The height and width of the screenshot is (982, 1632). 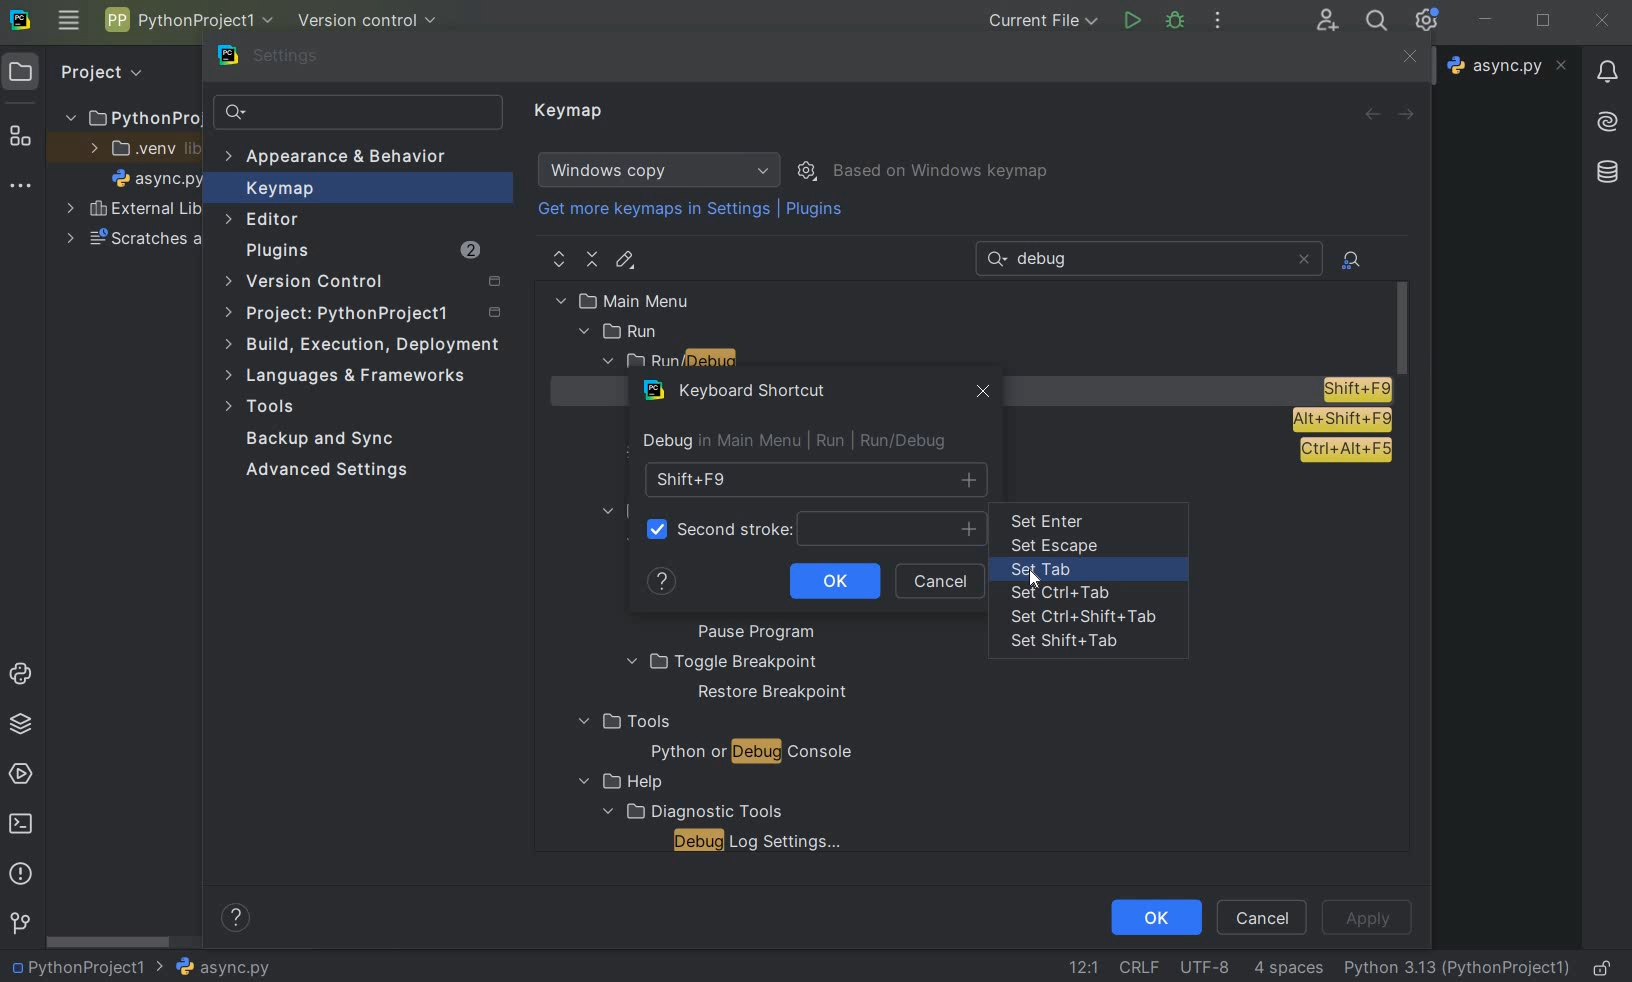 I want to click on search settings, so click(x=359, y=113).